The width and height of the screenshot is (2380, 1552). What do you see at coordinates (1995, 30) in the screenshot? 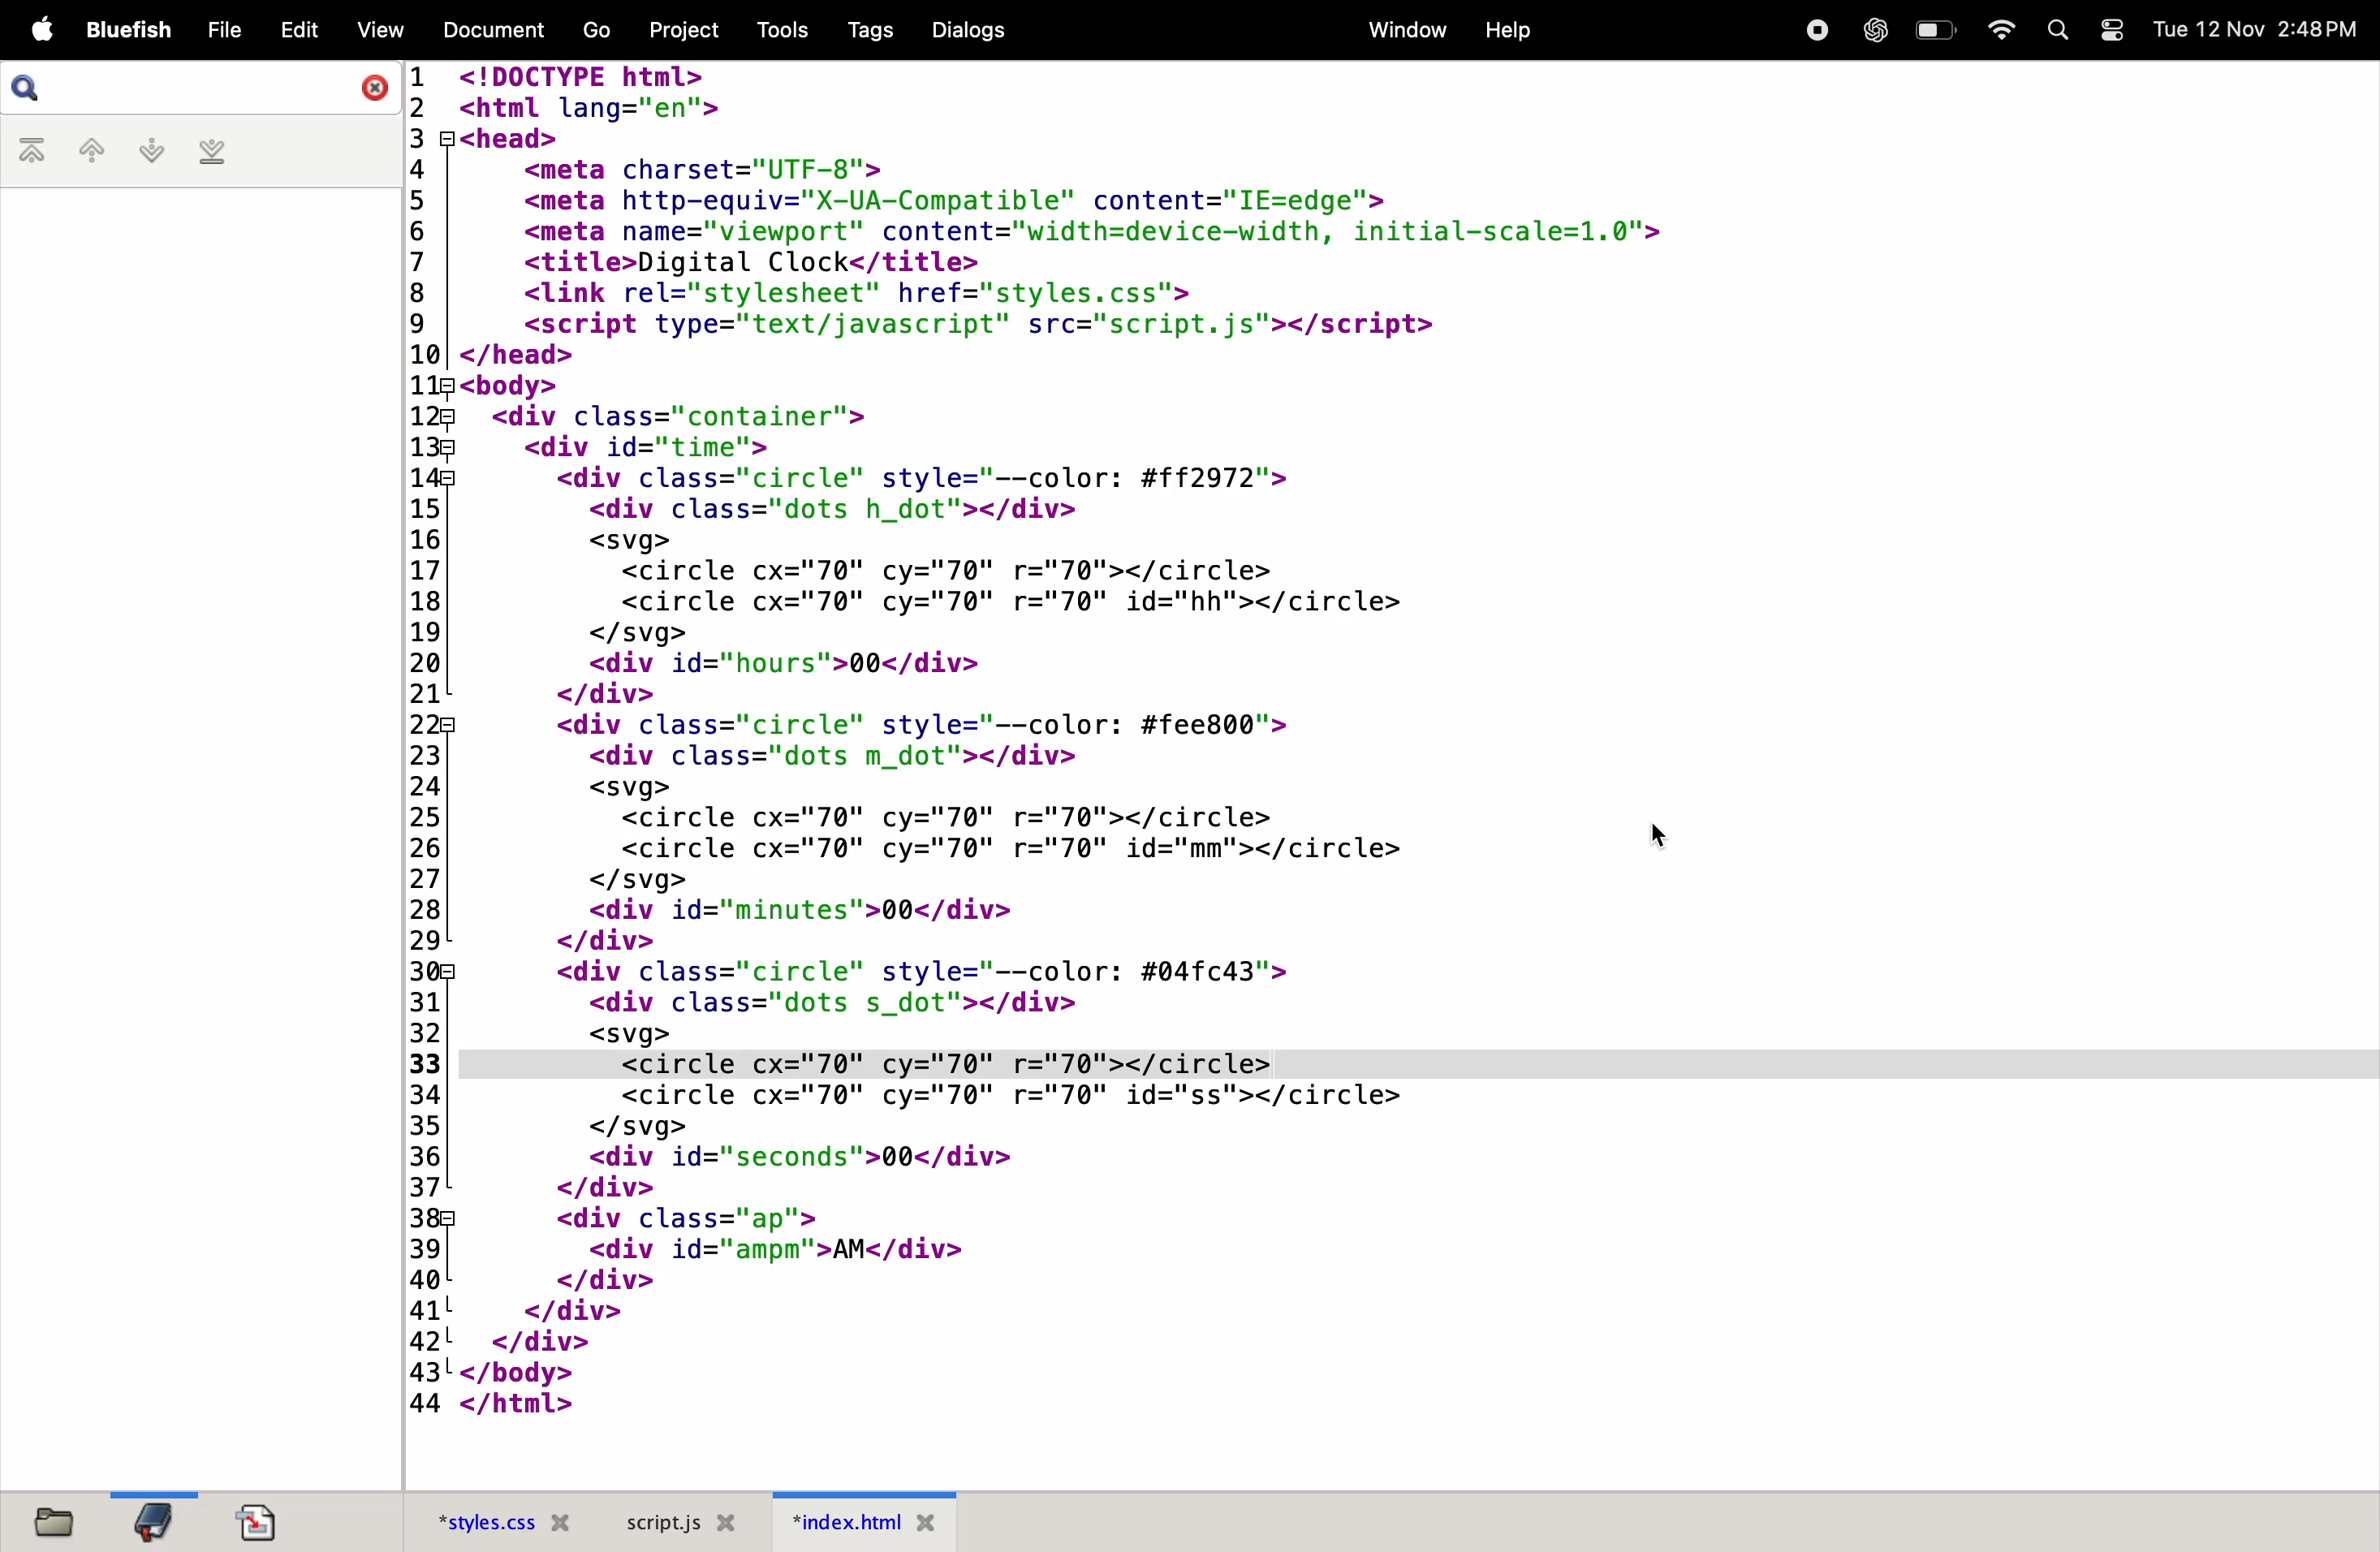
I see `wifi` at bounding box center [1995, 30].